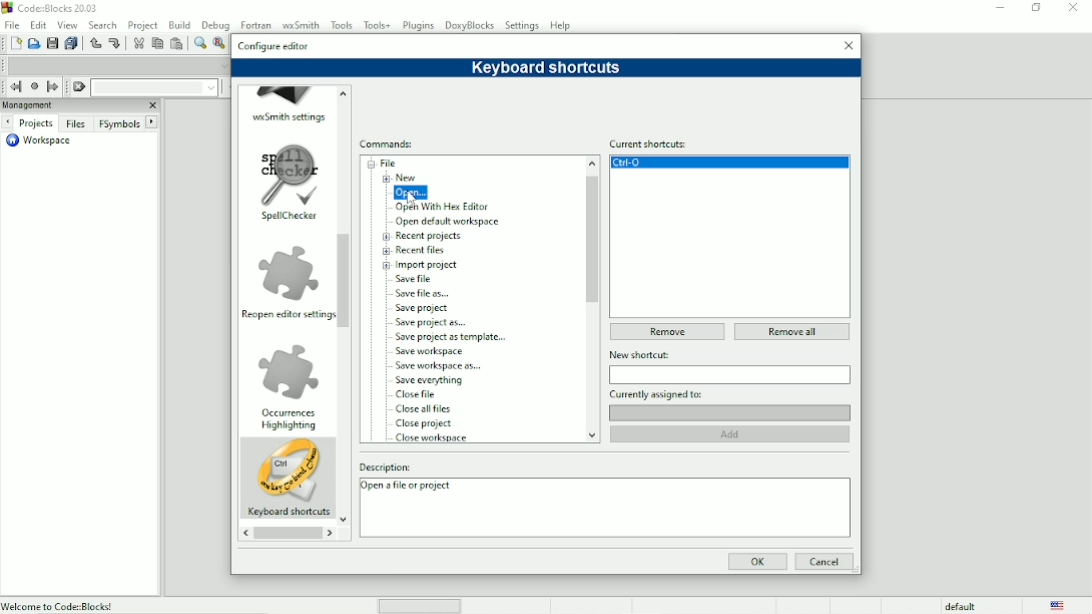  I want to click on Add, so click(733, 434).